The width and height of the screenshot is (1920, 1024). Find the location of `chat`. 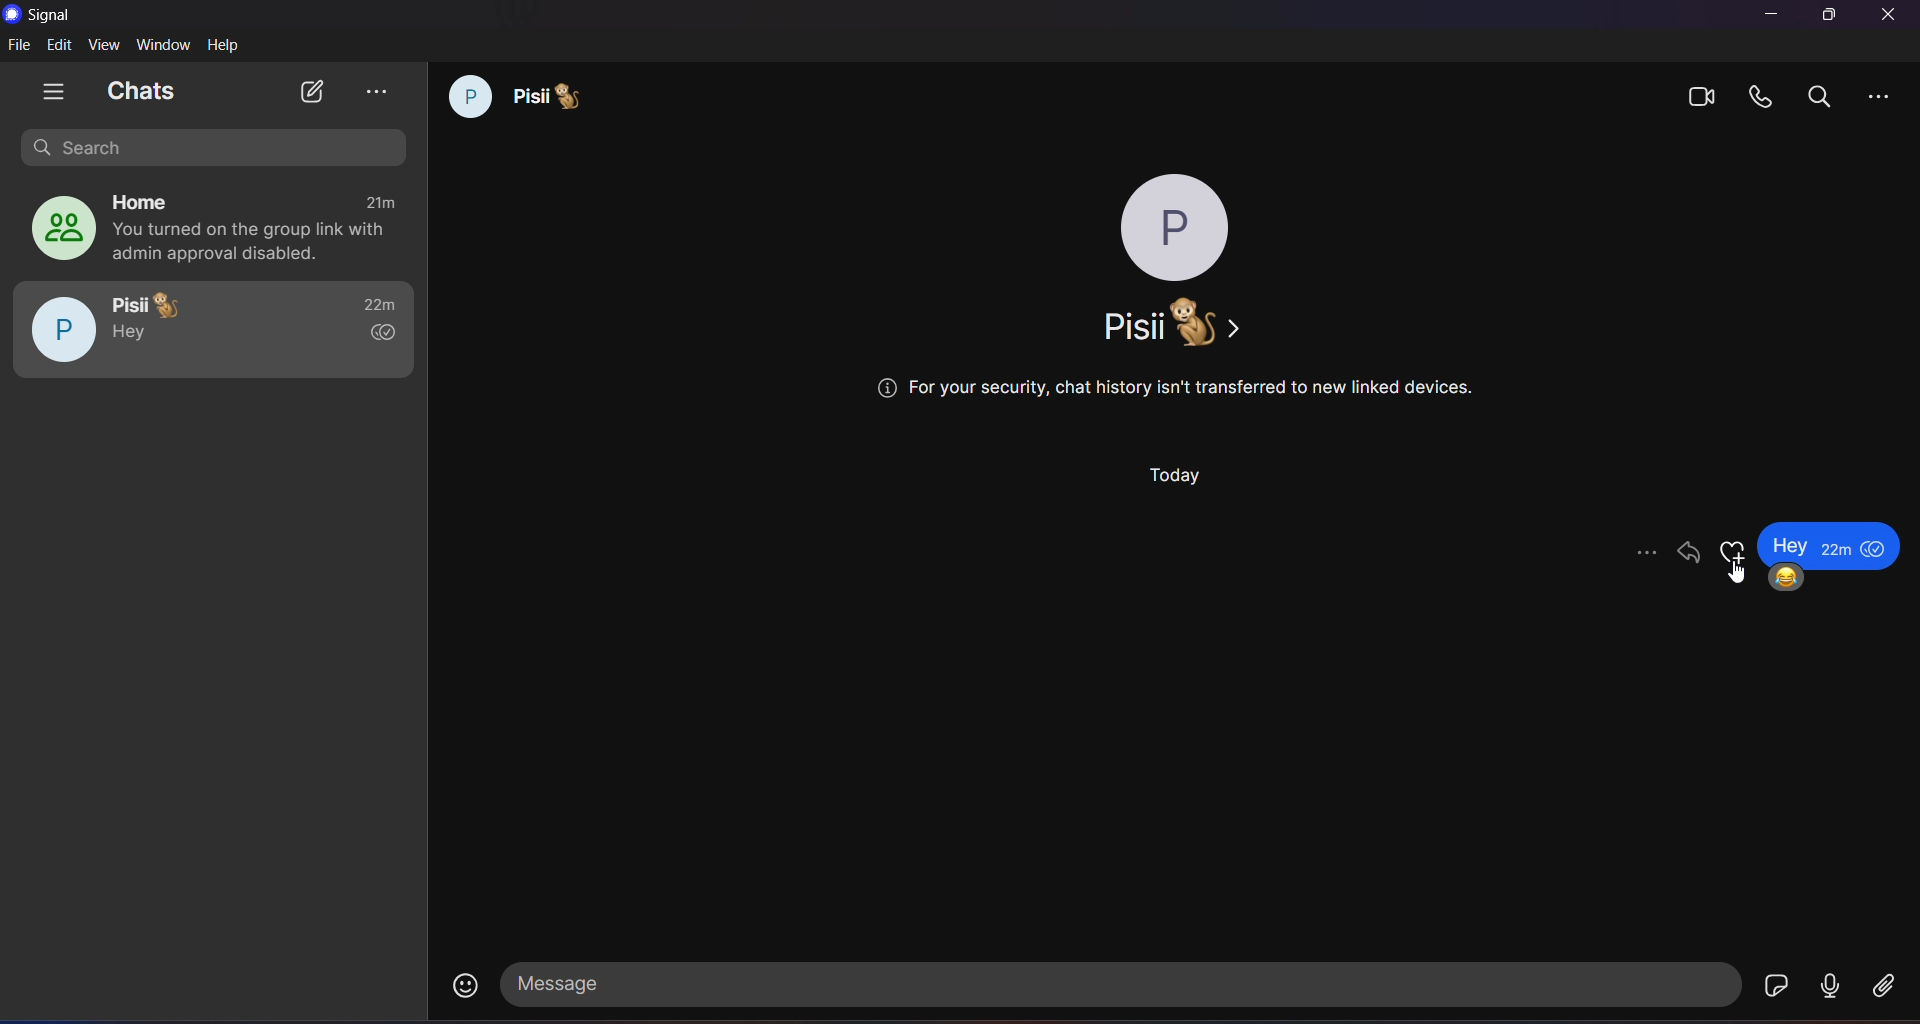

chat is located at coordinates (511, 94).